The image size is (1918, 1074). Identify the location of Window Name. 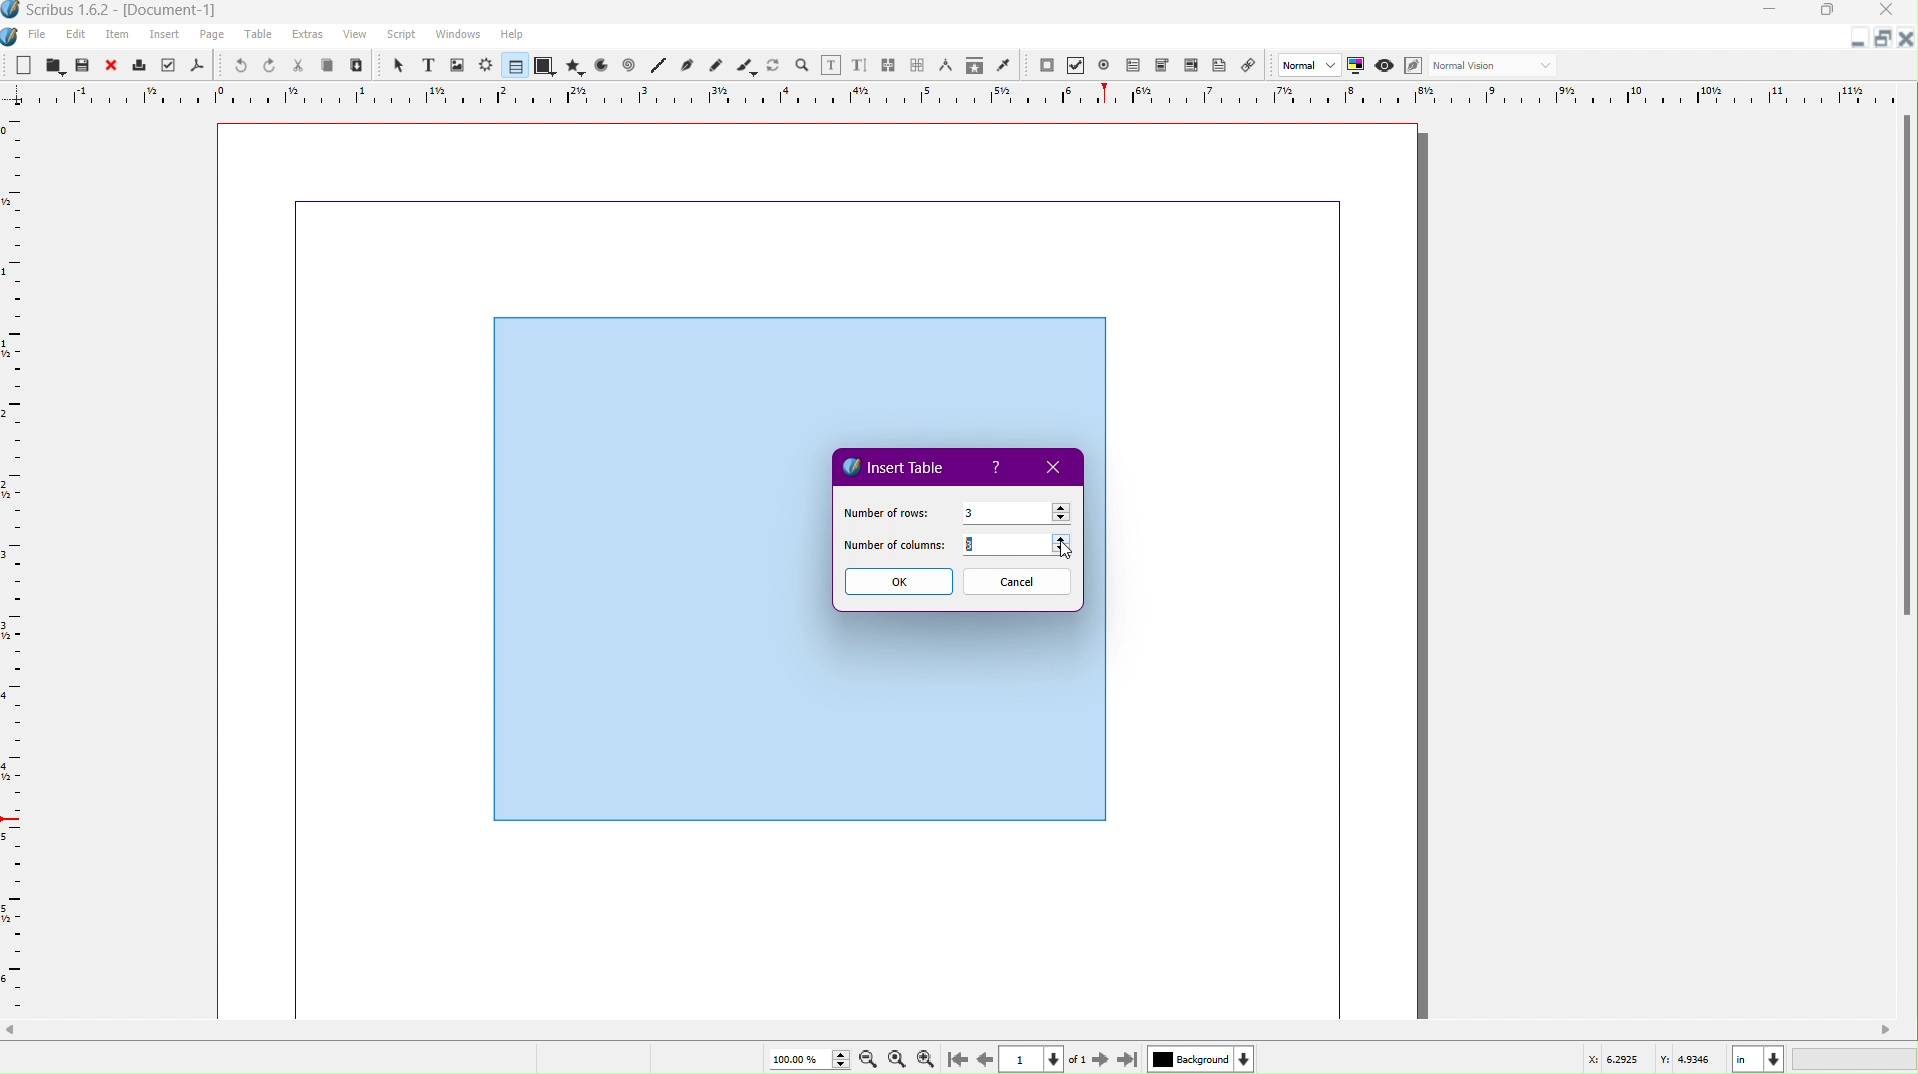
(121, 11).